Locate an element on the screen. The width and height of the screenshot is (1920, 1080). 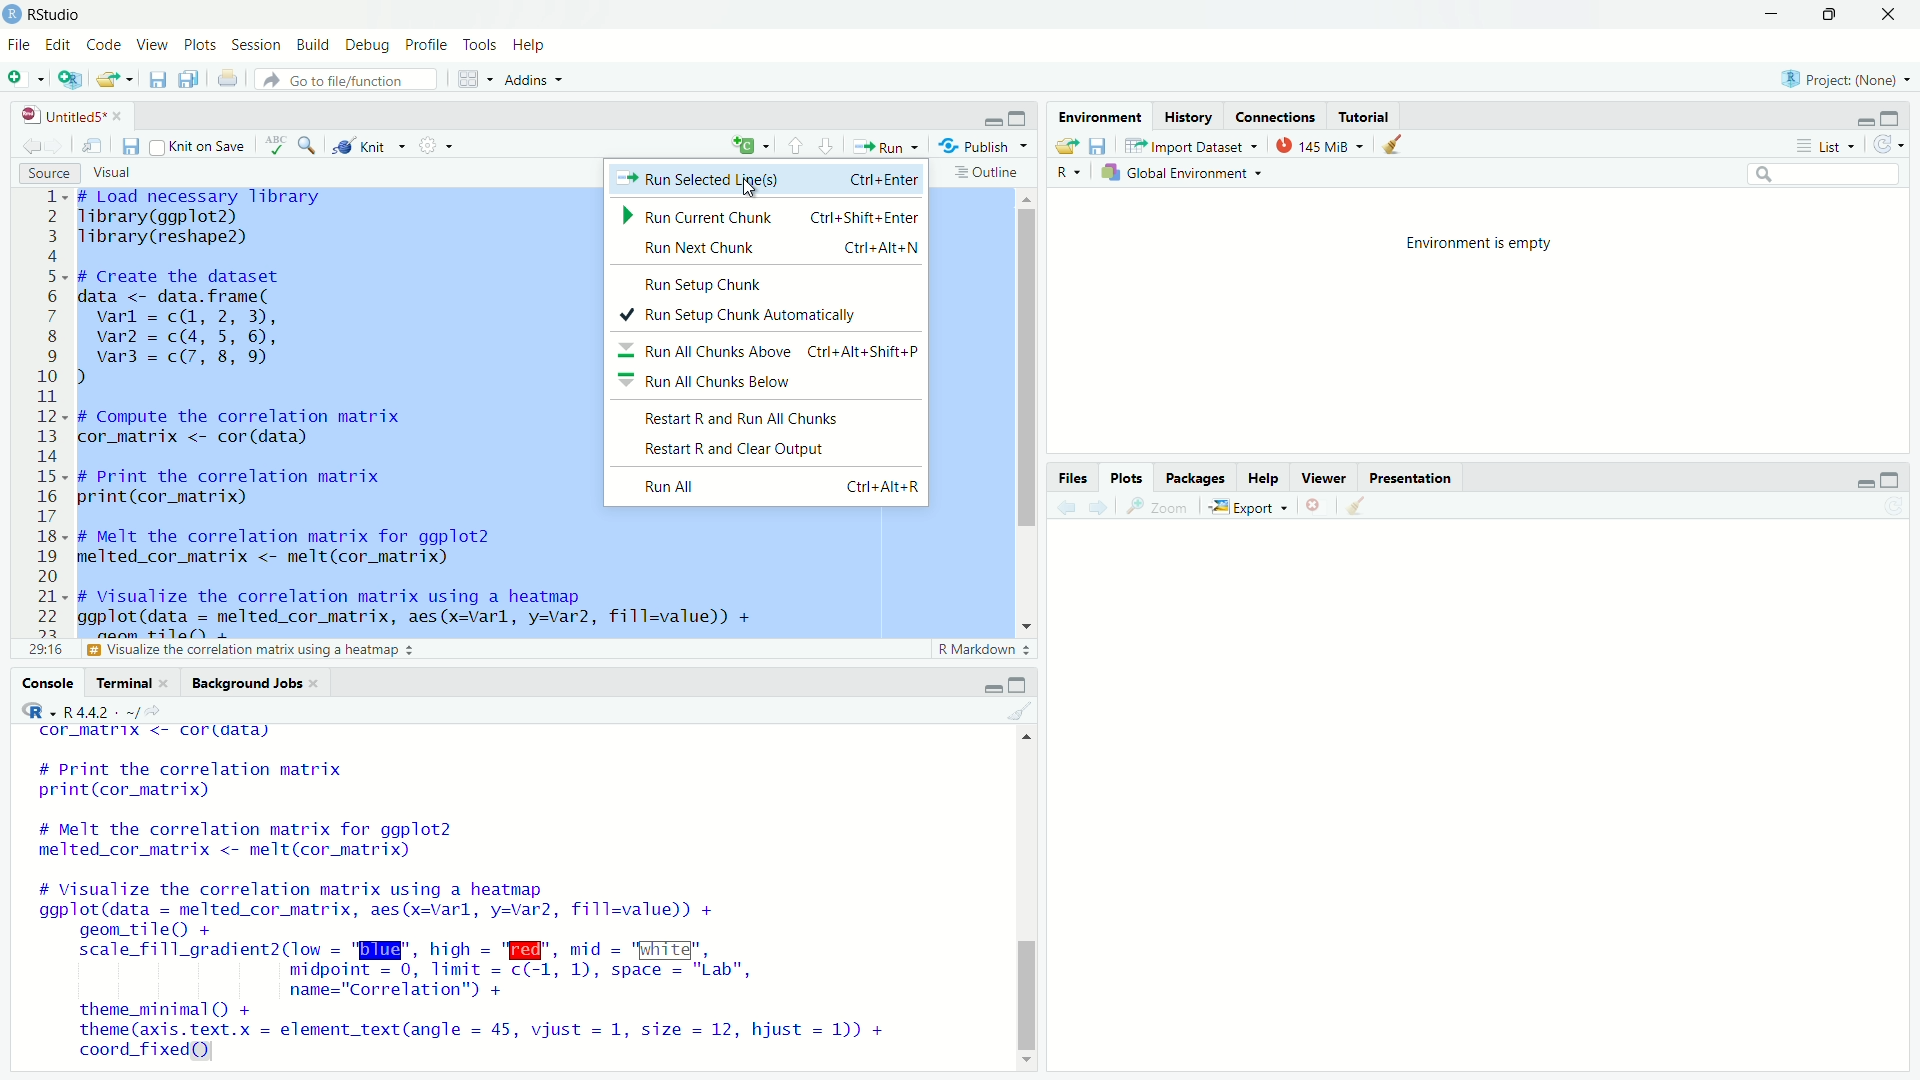
run setup chunk is located at coordinates (766, 282).